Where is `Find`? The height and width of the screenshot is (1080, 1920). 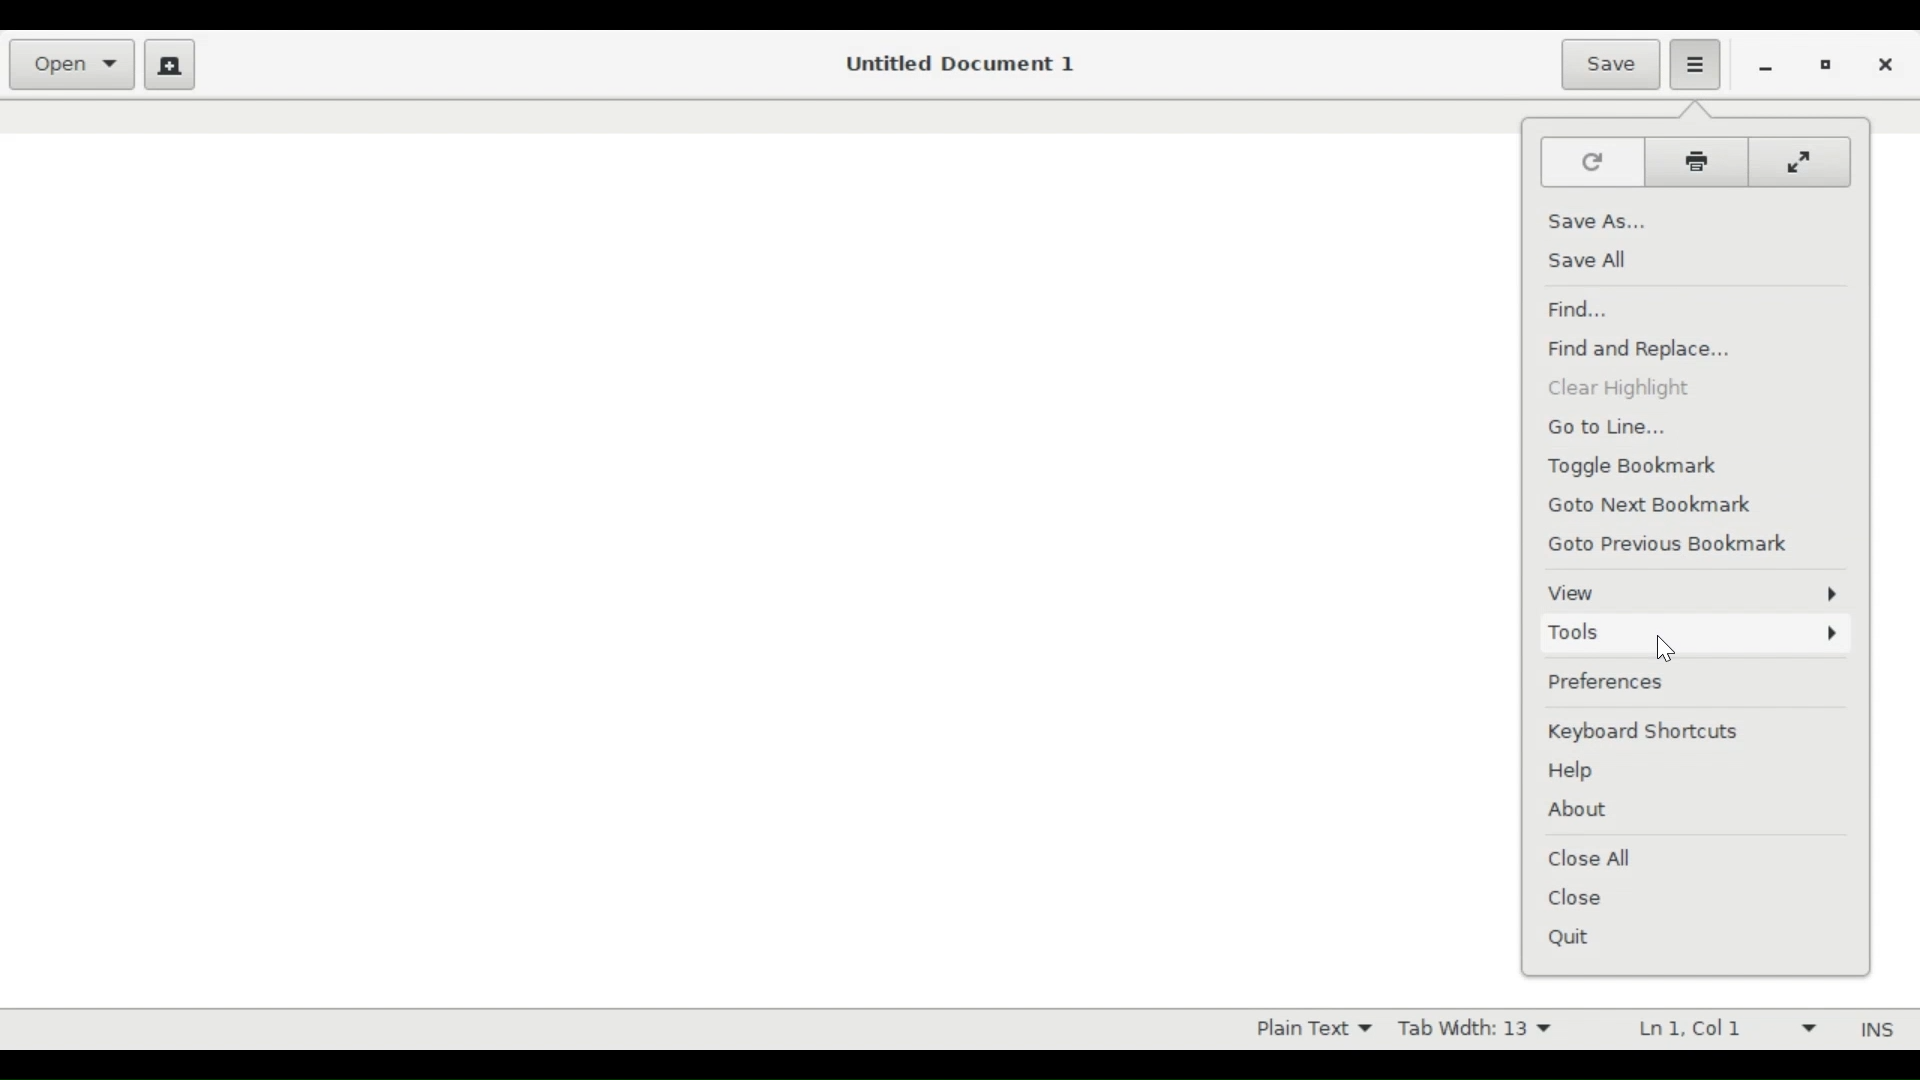
Find is located at coordinates (1577, 307).